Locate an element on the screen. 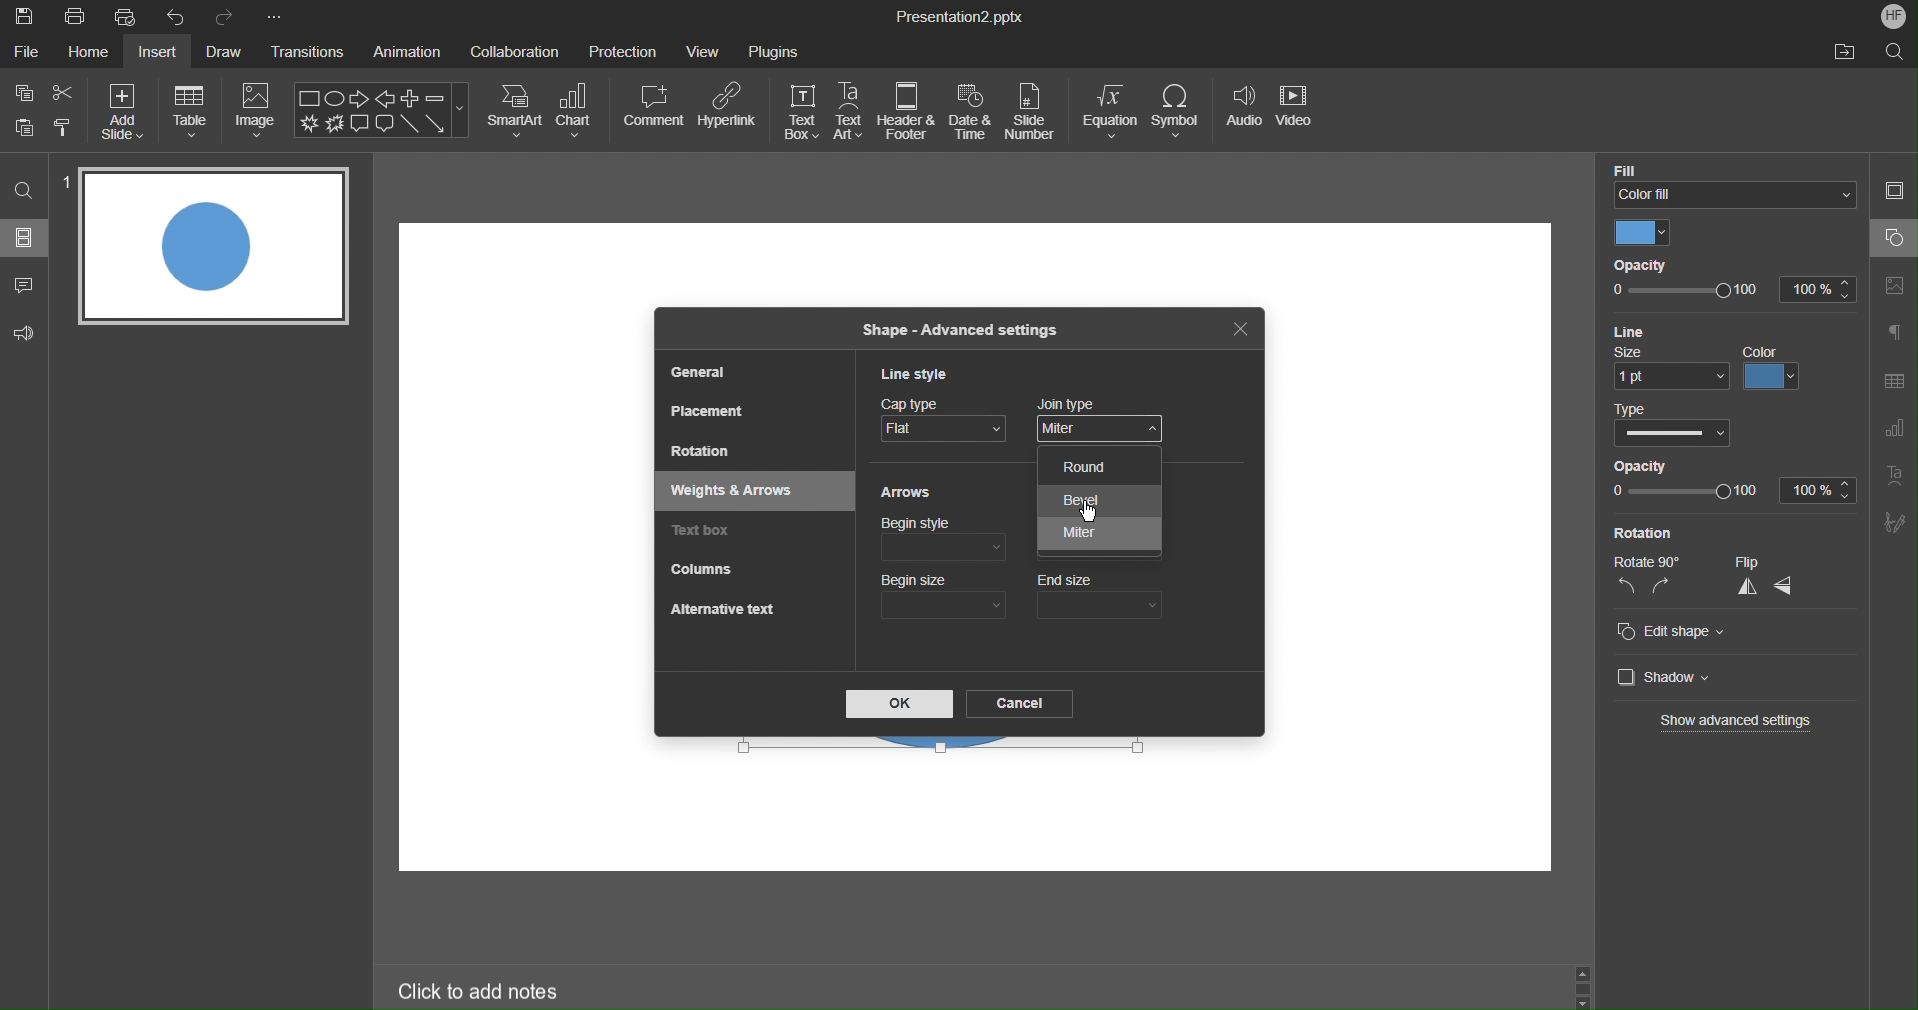 This screenshot has width=1918, height=1010. Signature is located at coordinates (1895, 524).